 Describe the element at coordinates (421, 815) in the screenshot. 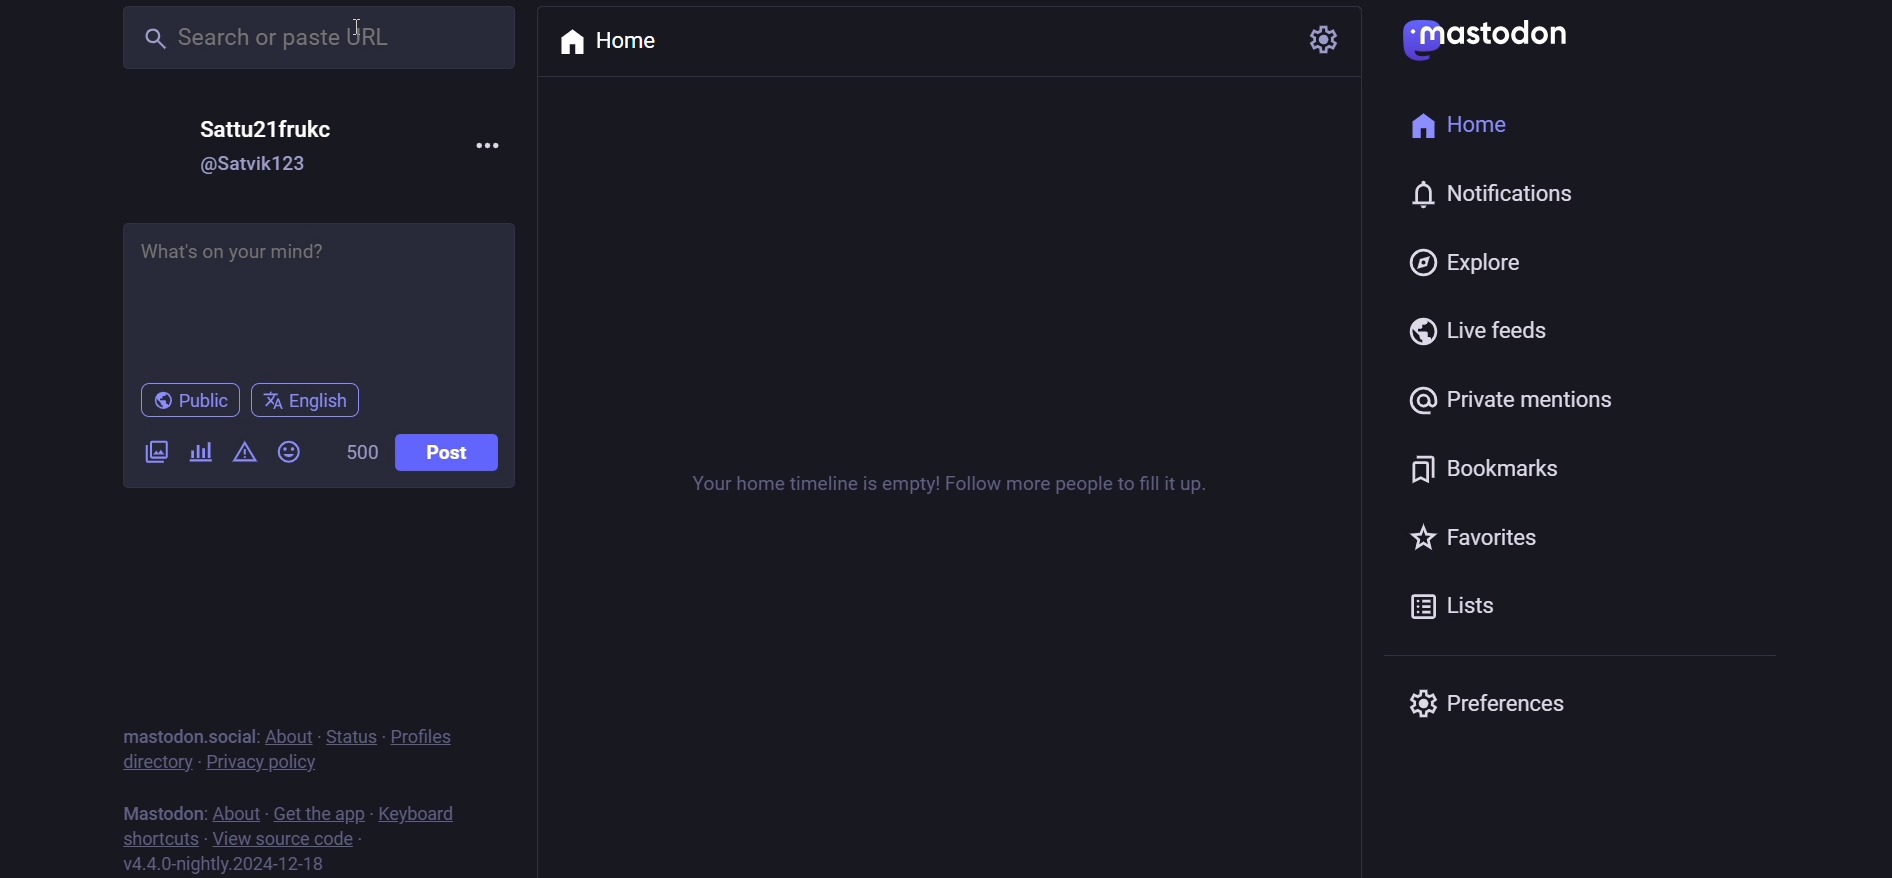

I see `keyboard` at that location.